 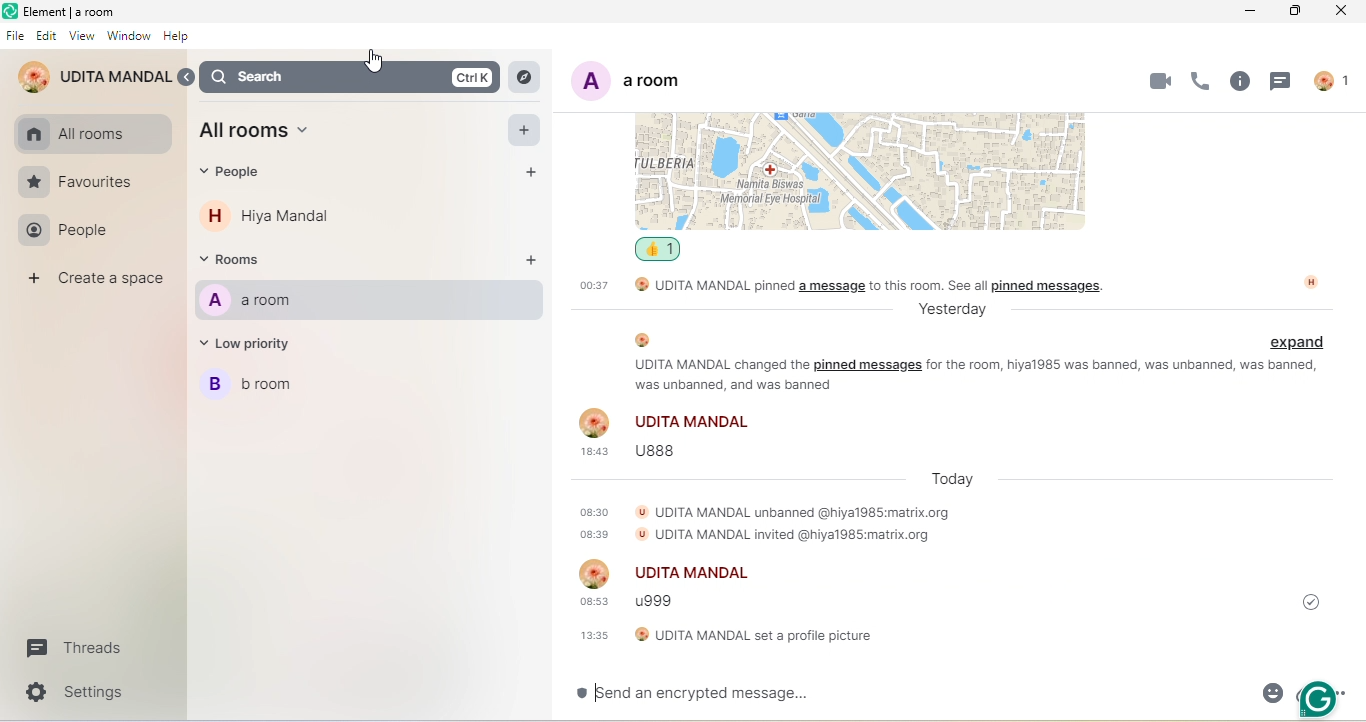 What do you see at coordinates (83, 37) in the screenshot?
I see `View` at bounding box center [83, 37].